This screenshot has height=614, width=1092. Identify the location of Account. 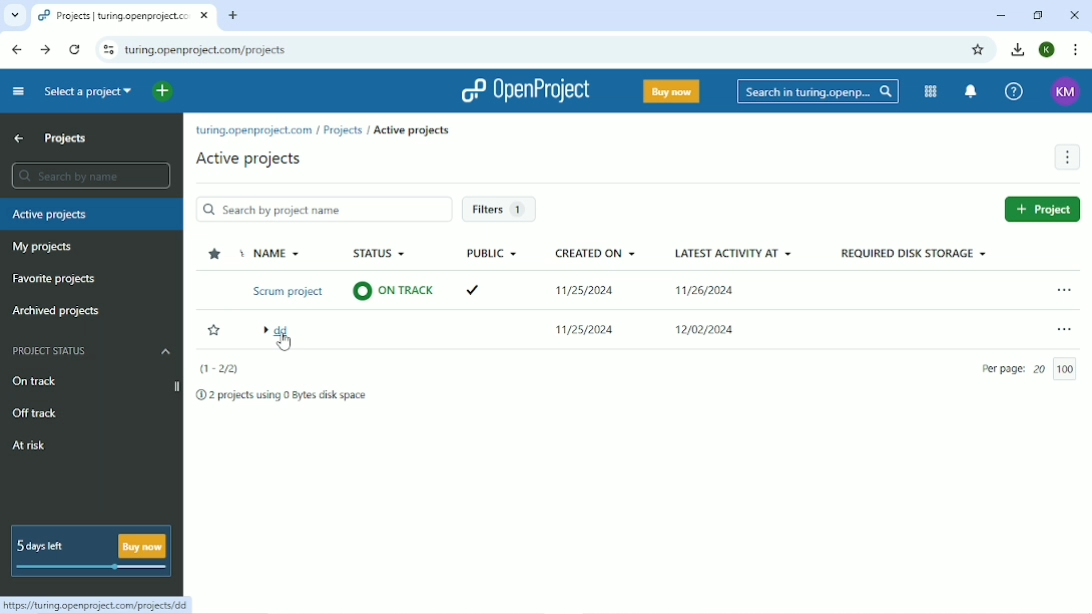
(1066, 92).